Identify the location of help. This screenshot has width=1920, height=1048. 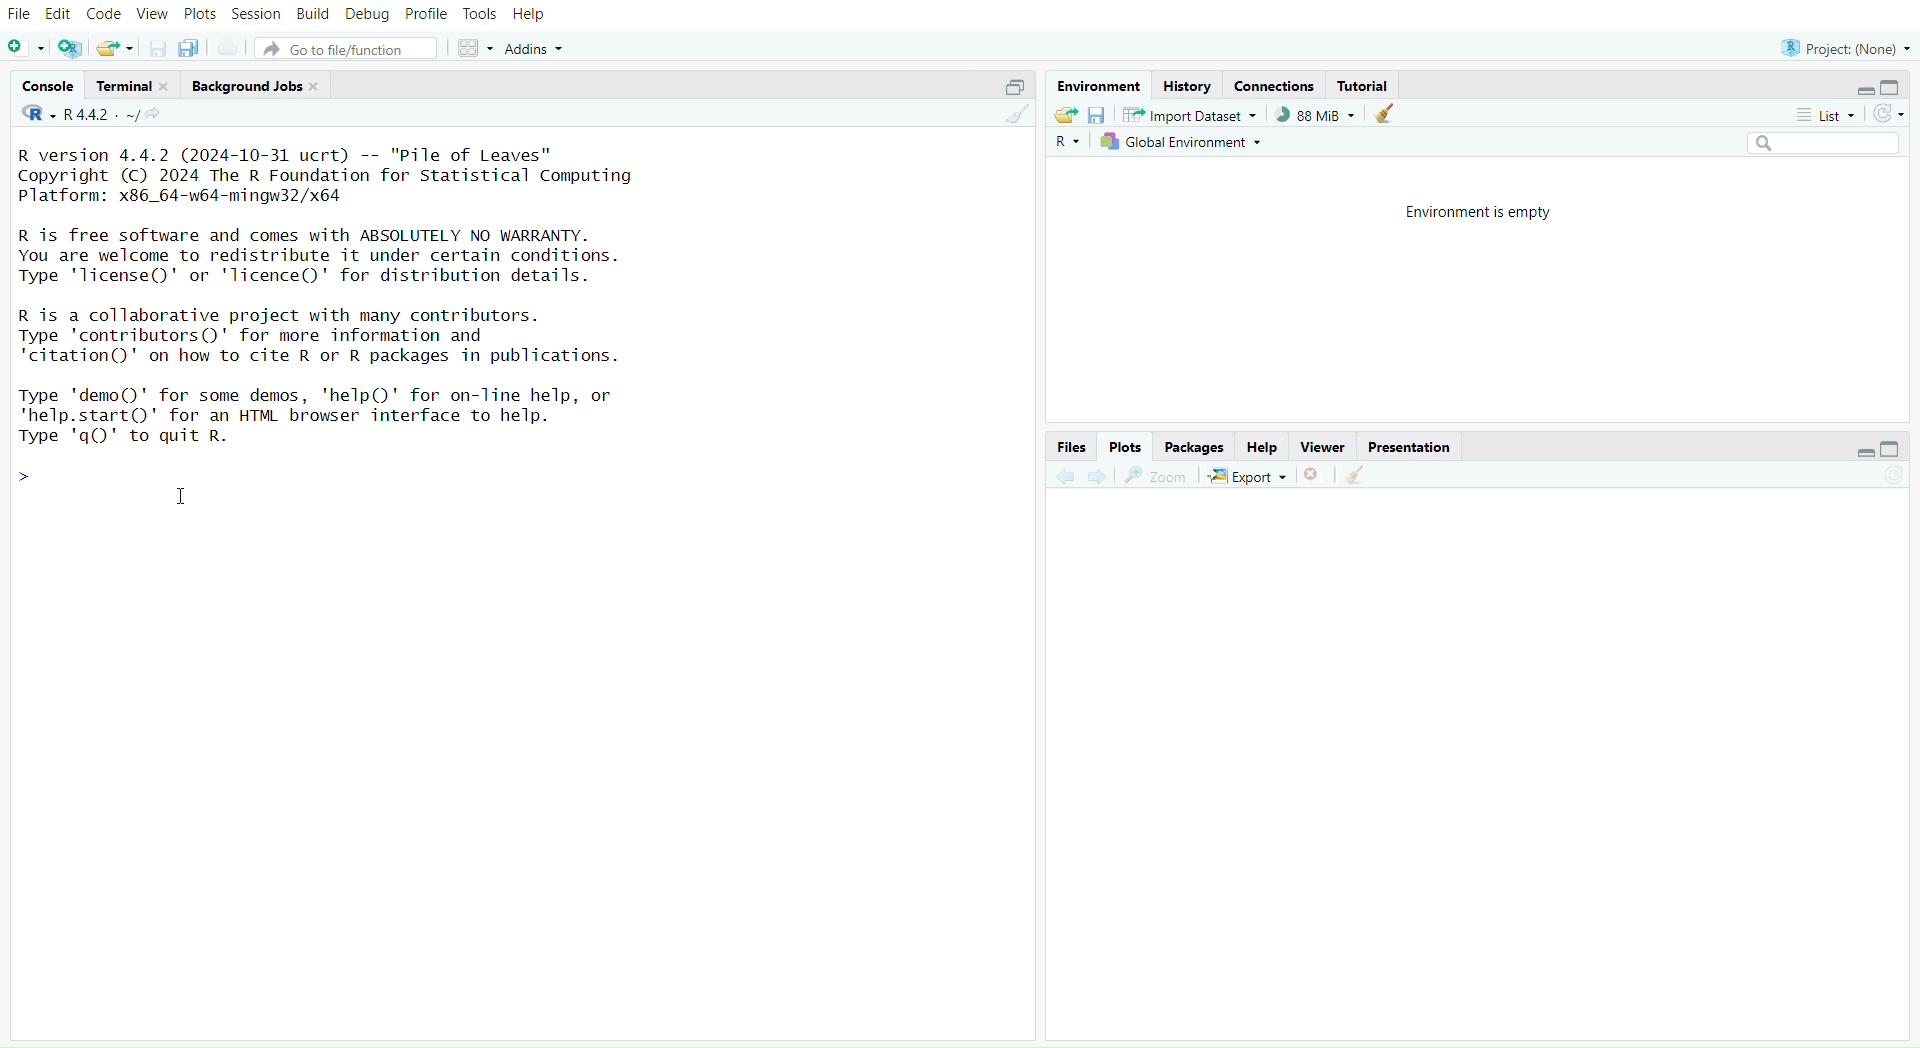
(531, 15).